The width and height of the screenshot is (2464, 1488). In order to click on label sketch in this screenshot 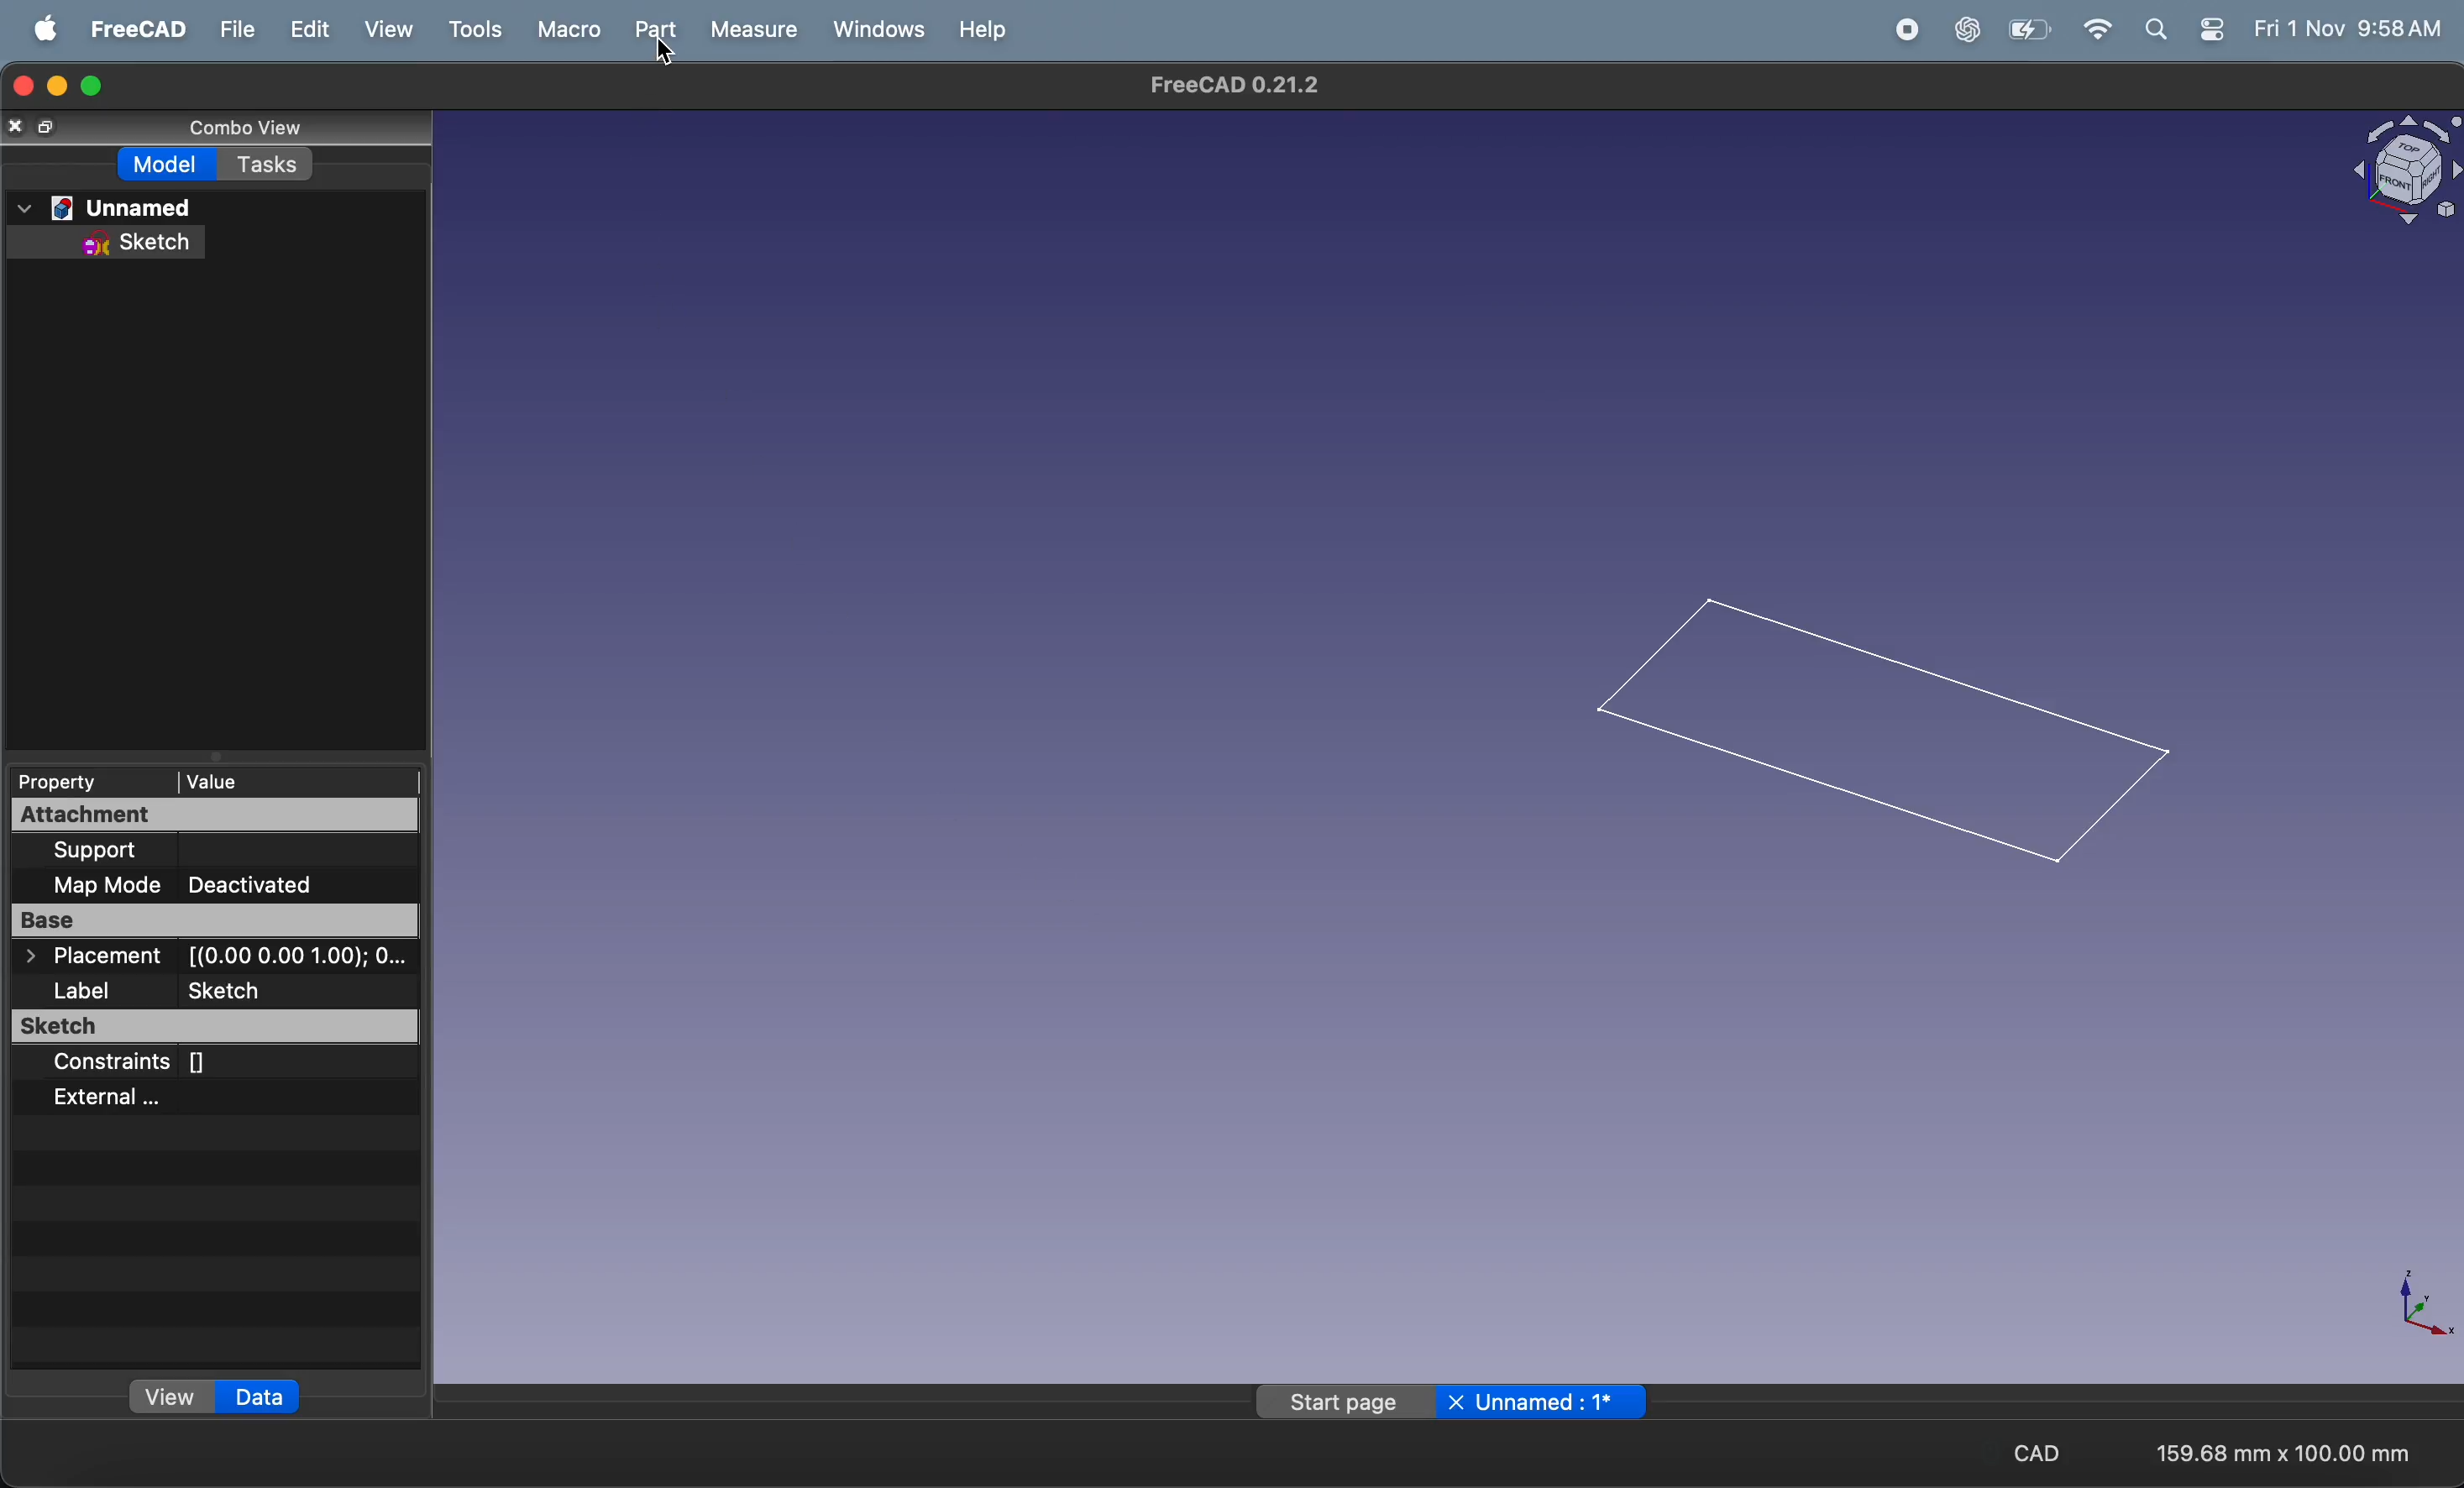, I will do `click(222, 991)`.